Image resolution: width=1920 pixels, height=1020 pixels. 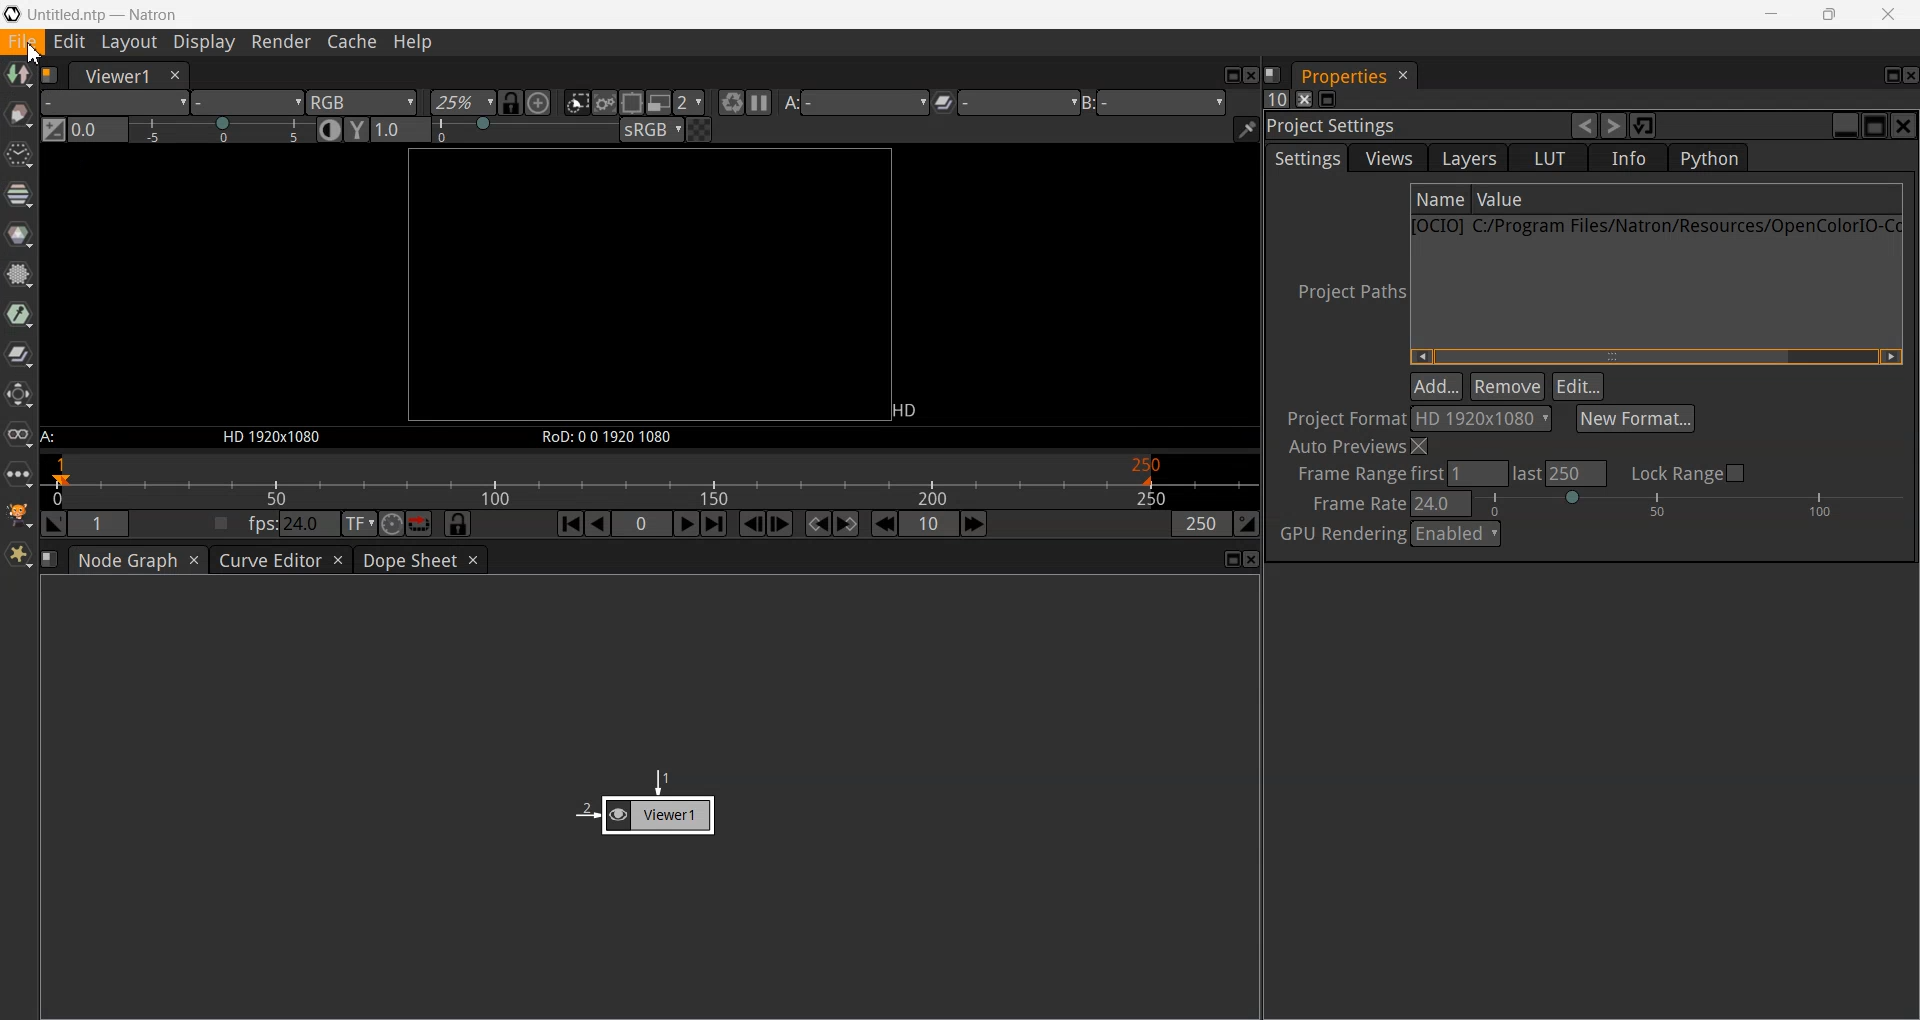 I want to click on Previous keyframe, so click(x=820, y=524).